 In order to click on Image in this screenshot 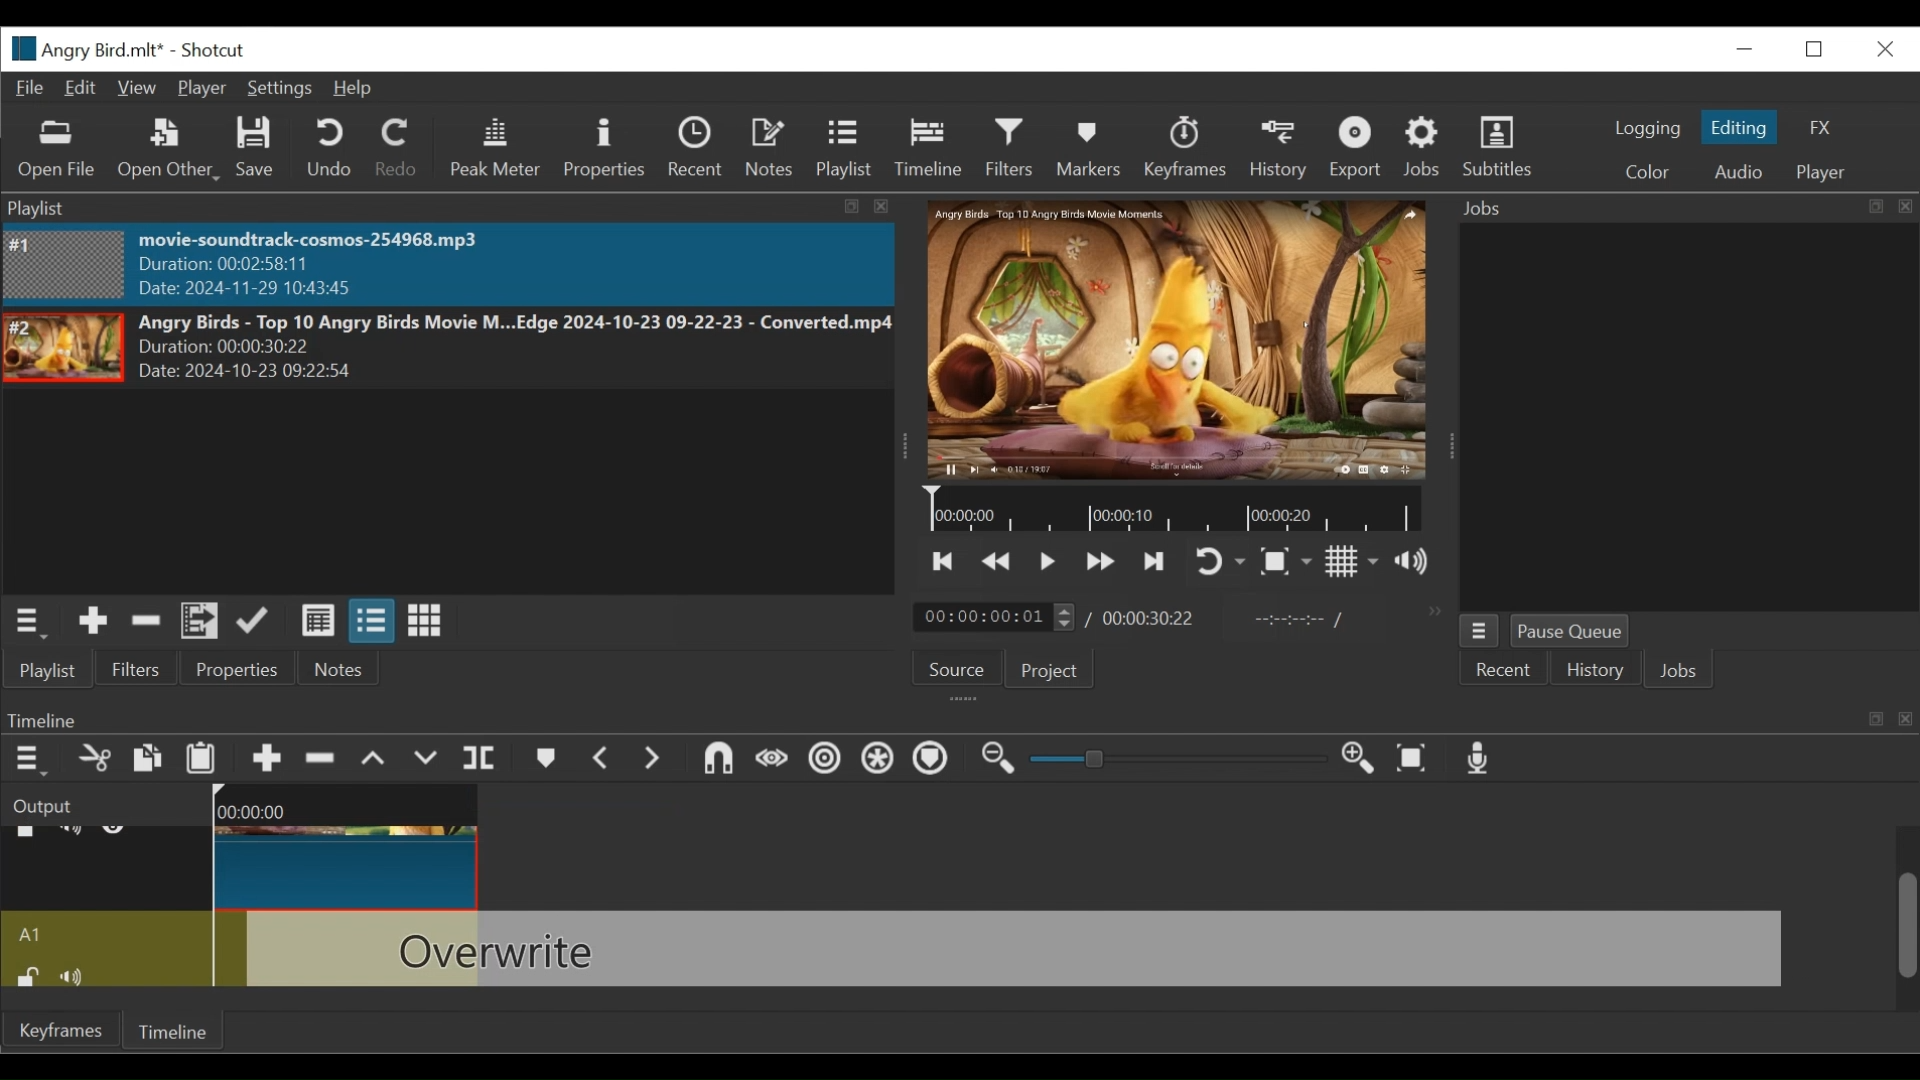, I will do `click(65, 264)`.